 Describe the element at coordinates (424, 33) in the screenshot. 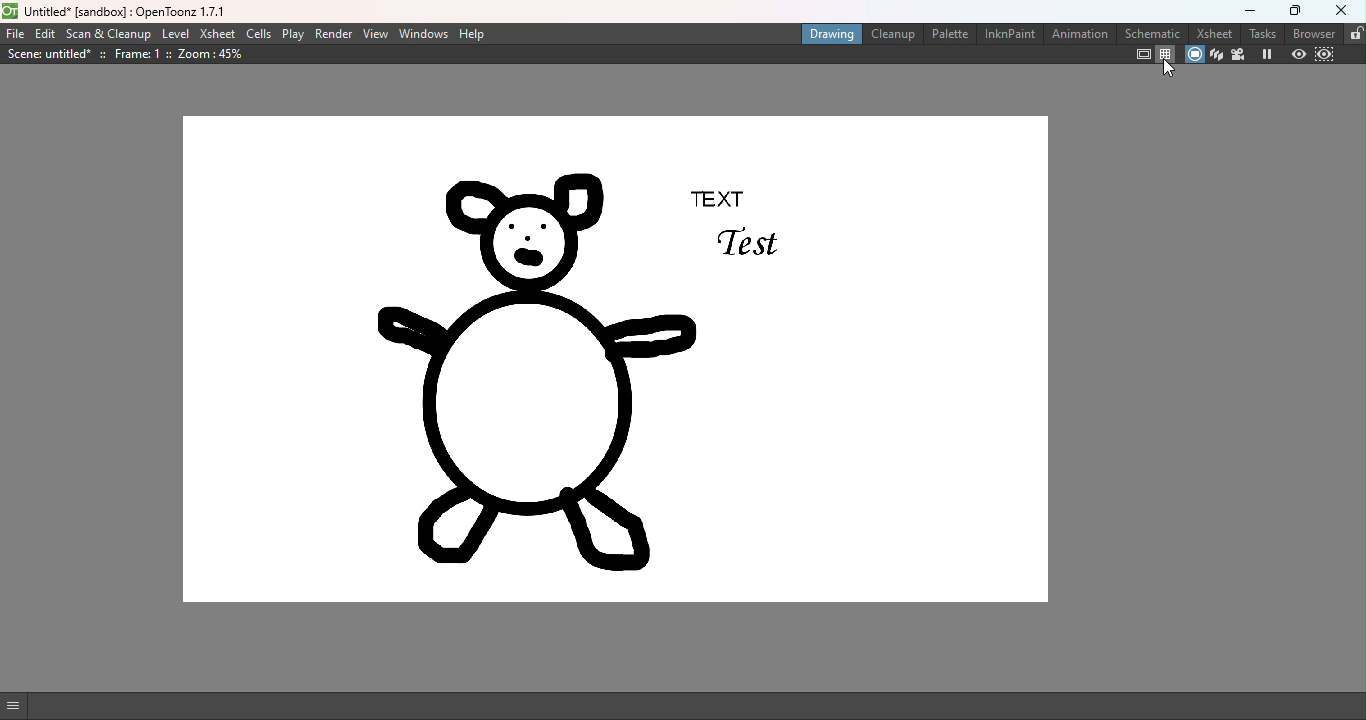

I see `Windows` at that location.